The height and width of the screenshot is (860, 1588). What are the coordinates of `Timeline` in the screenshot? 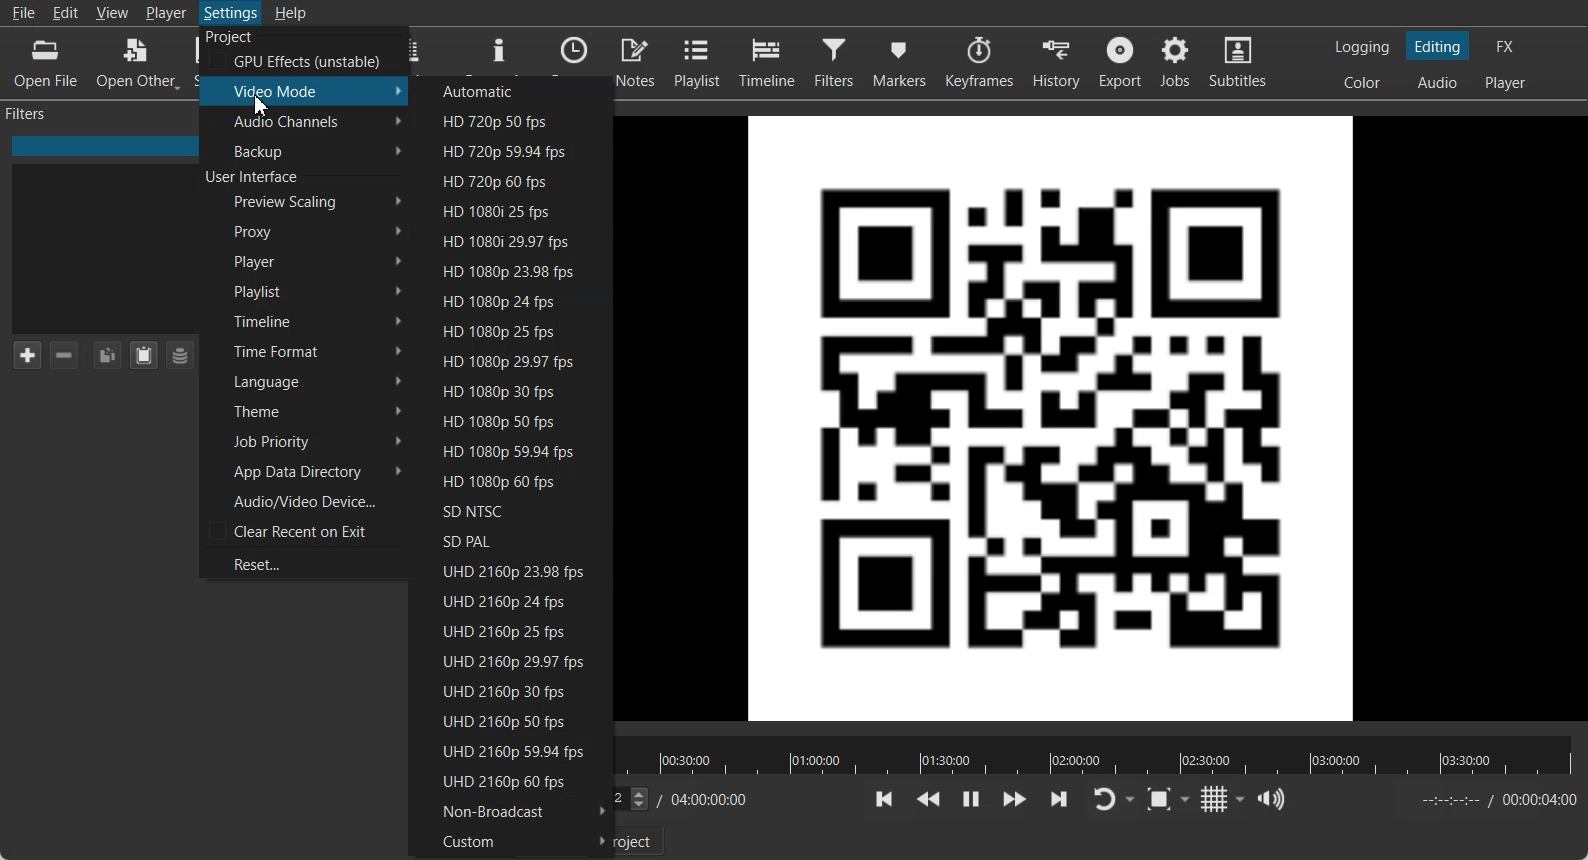 It's located at (767, 62).